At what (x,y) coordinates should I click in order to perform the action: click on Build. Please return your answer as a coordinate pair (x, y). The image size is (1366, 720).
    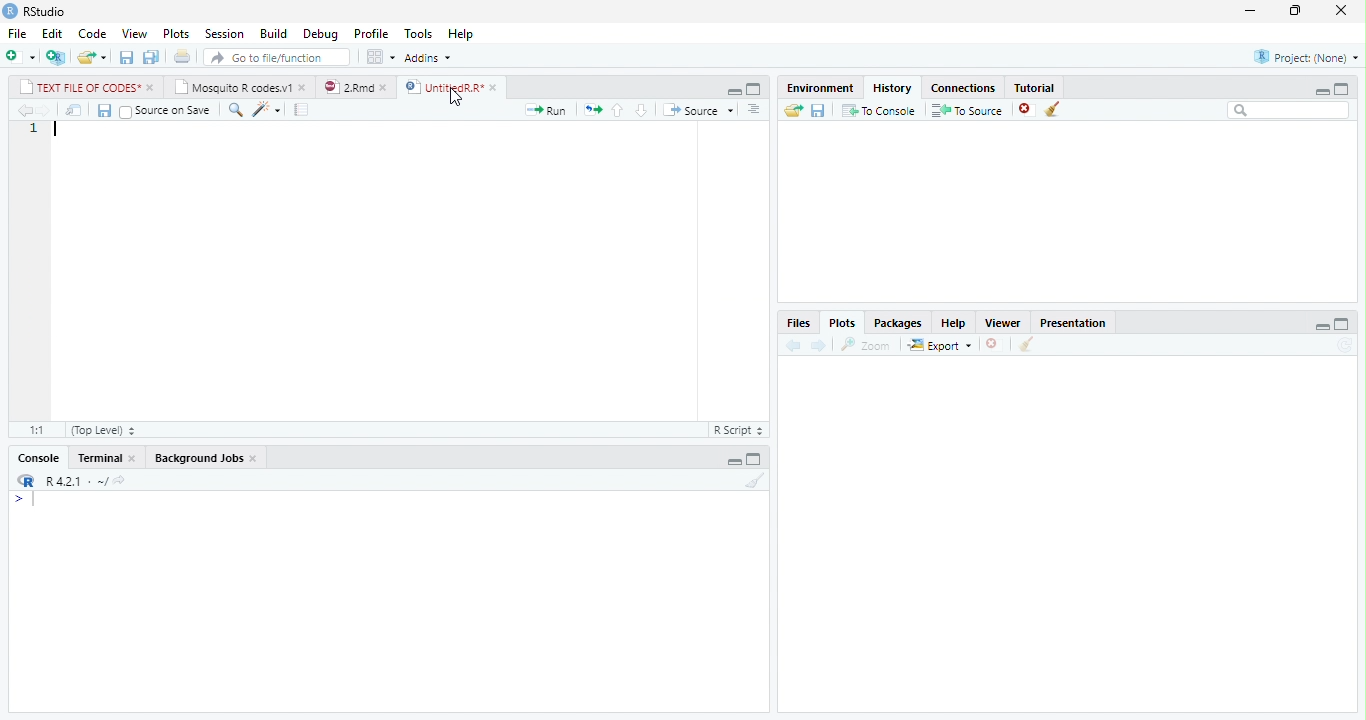
    Looking at the image, I should click on (274, 34).